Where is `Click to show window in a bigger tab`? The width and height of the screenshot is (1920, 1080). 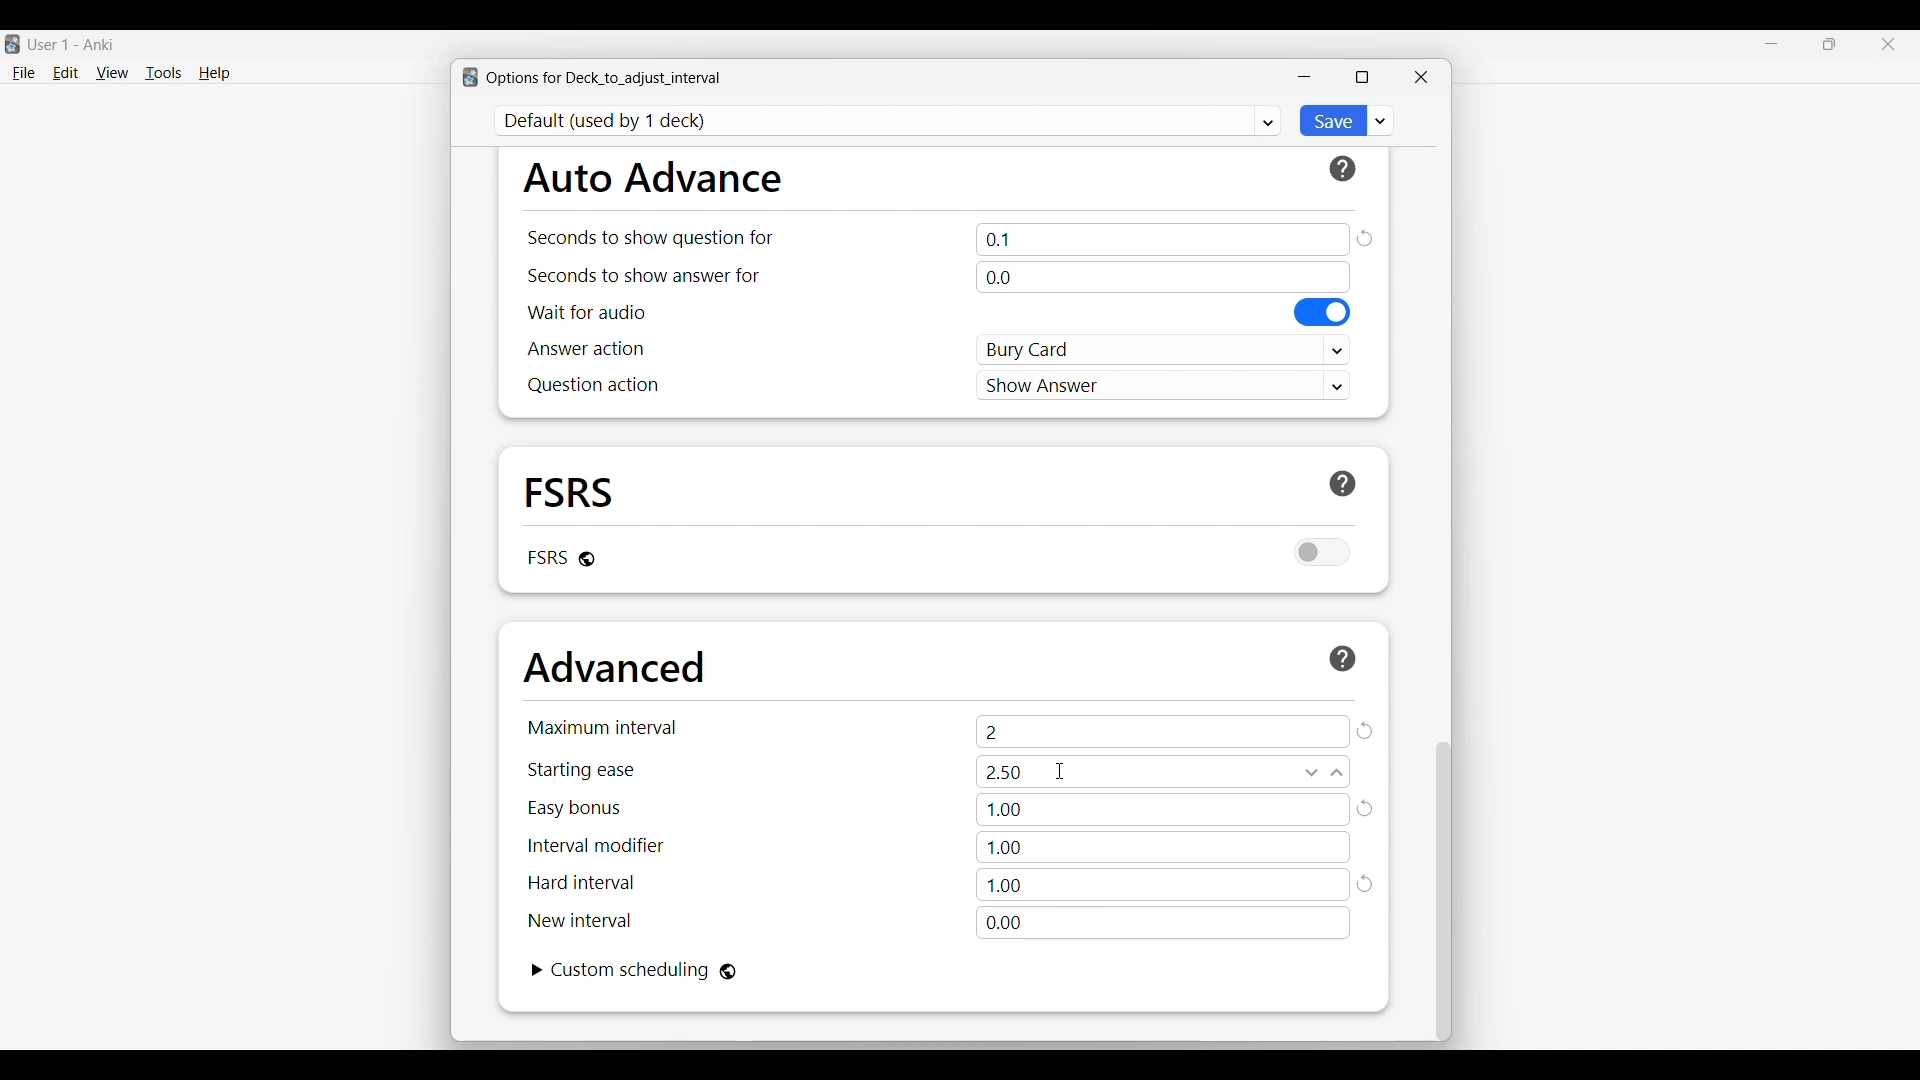 Click to show window in a bigger tab is located at coordinates (1362, 77).